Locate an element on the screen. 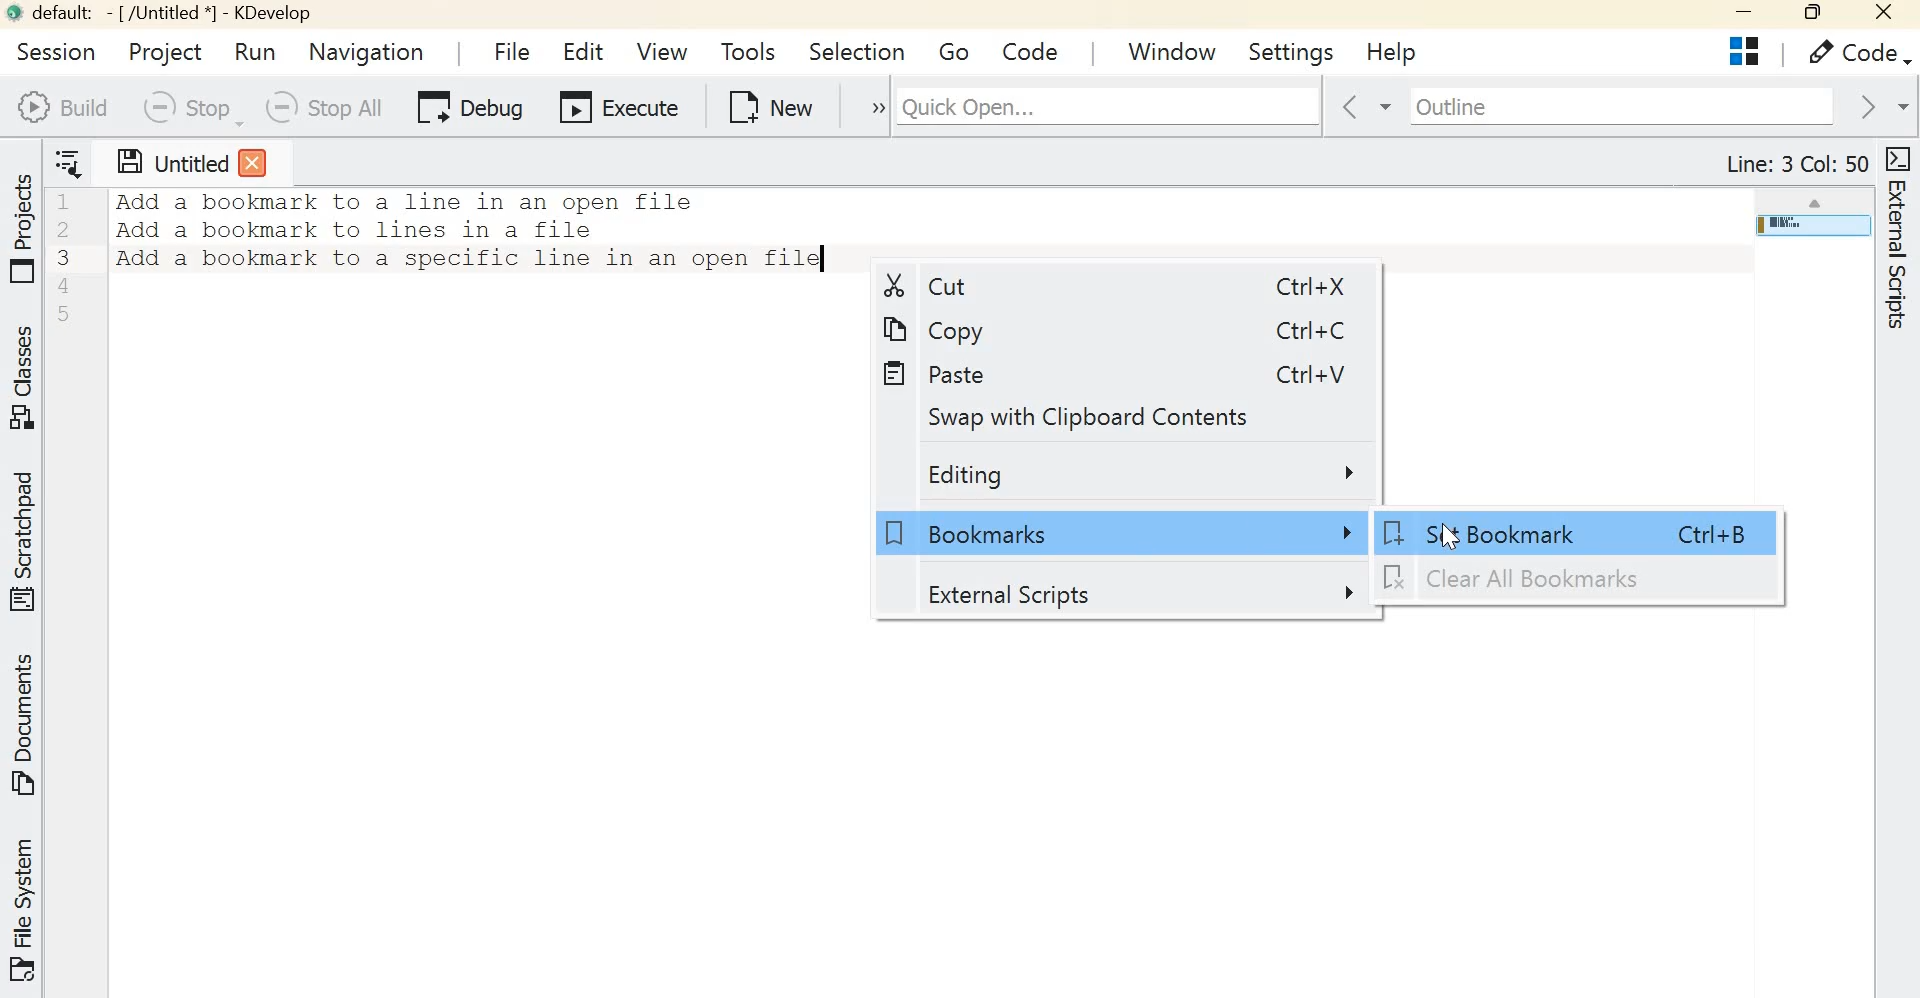 This screenshot has width=1920, height=998. Set bookmark is located at coordinates (1494, 531).